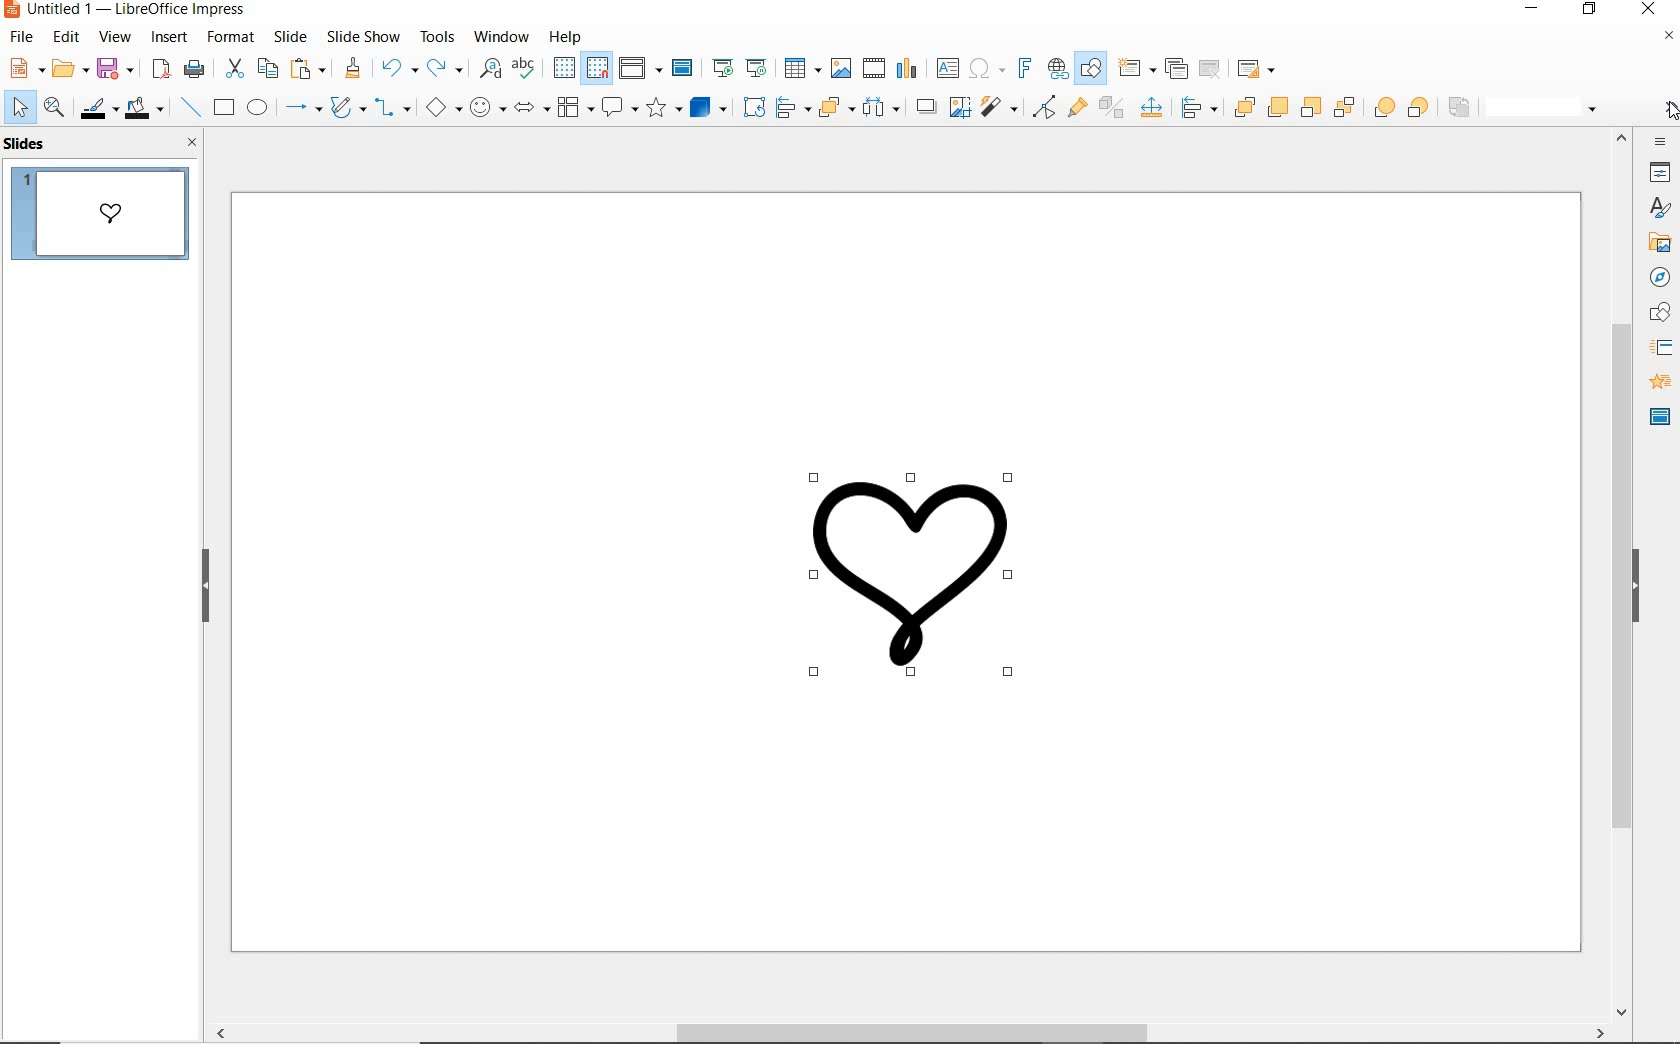 This screenshot has height=1044, width=1680. What do you see at coordinates (997, 107) in the screenshot?
I see `filter` at bounding box center [997, 107].